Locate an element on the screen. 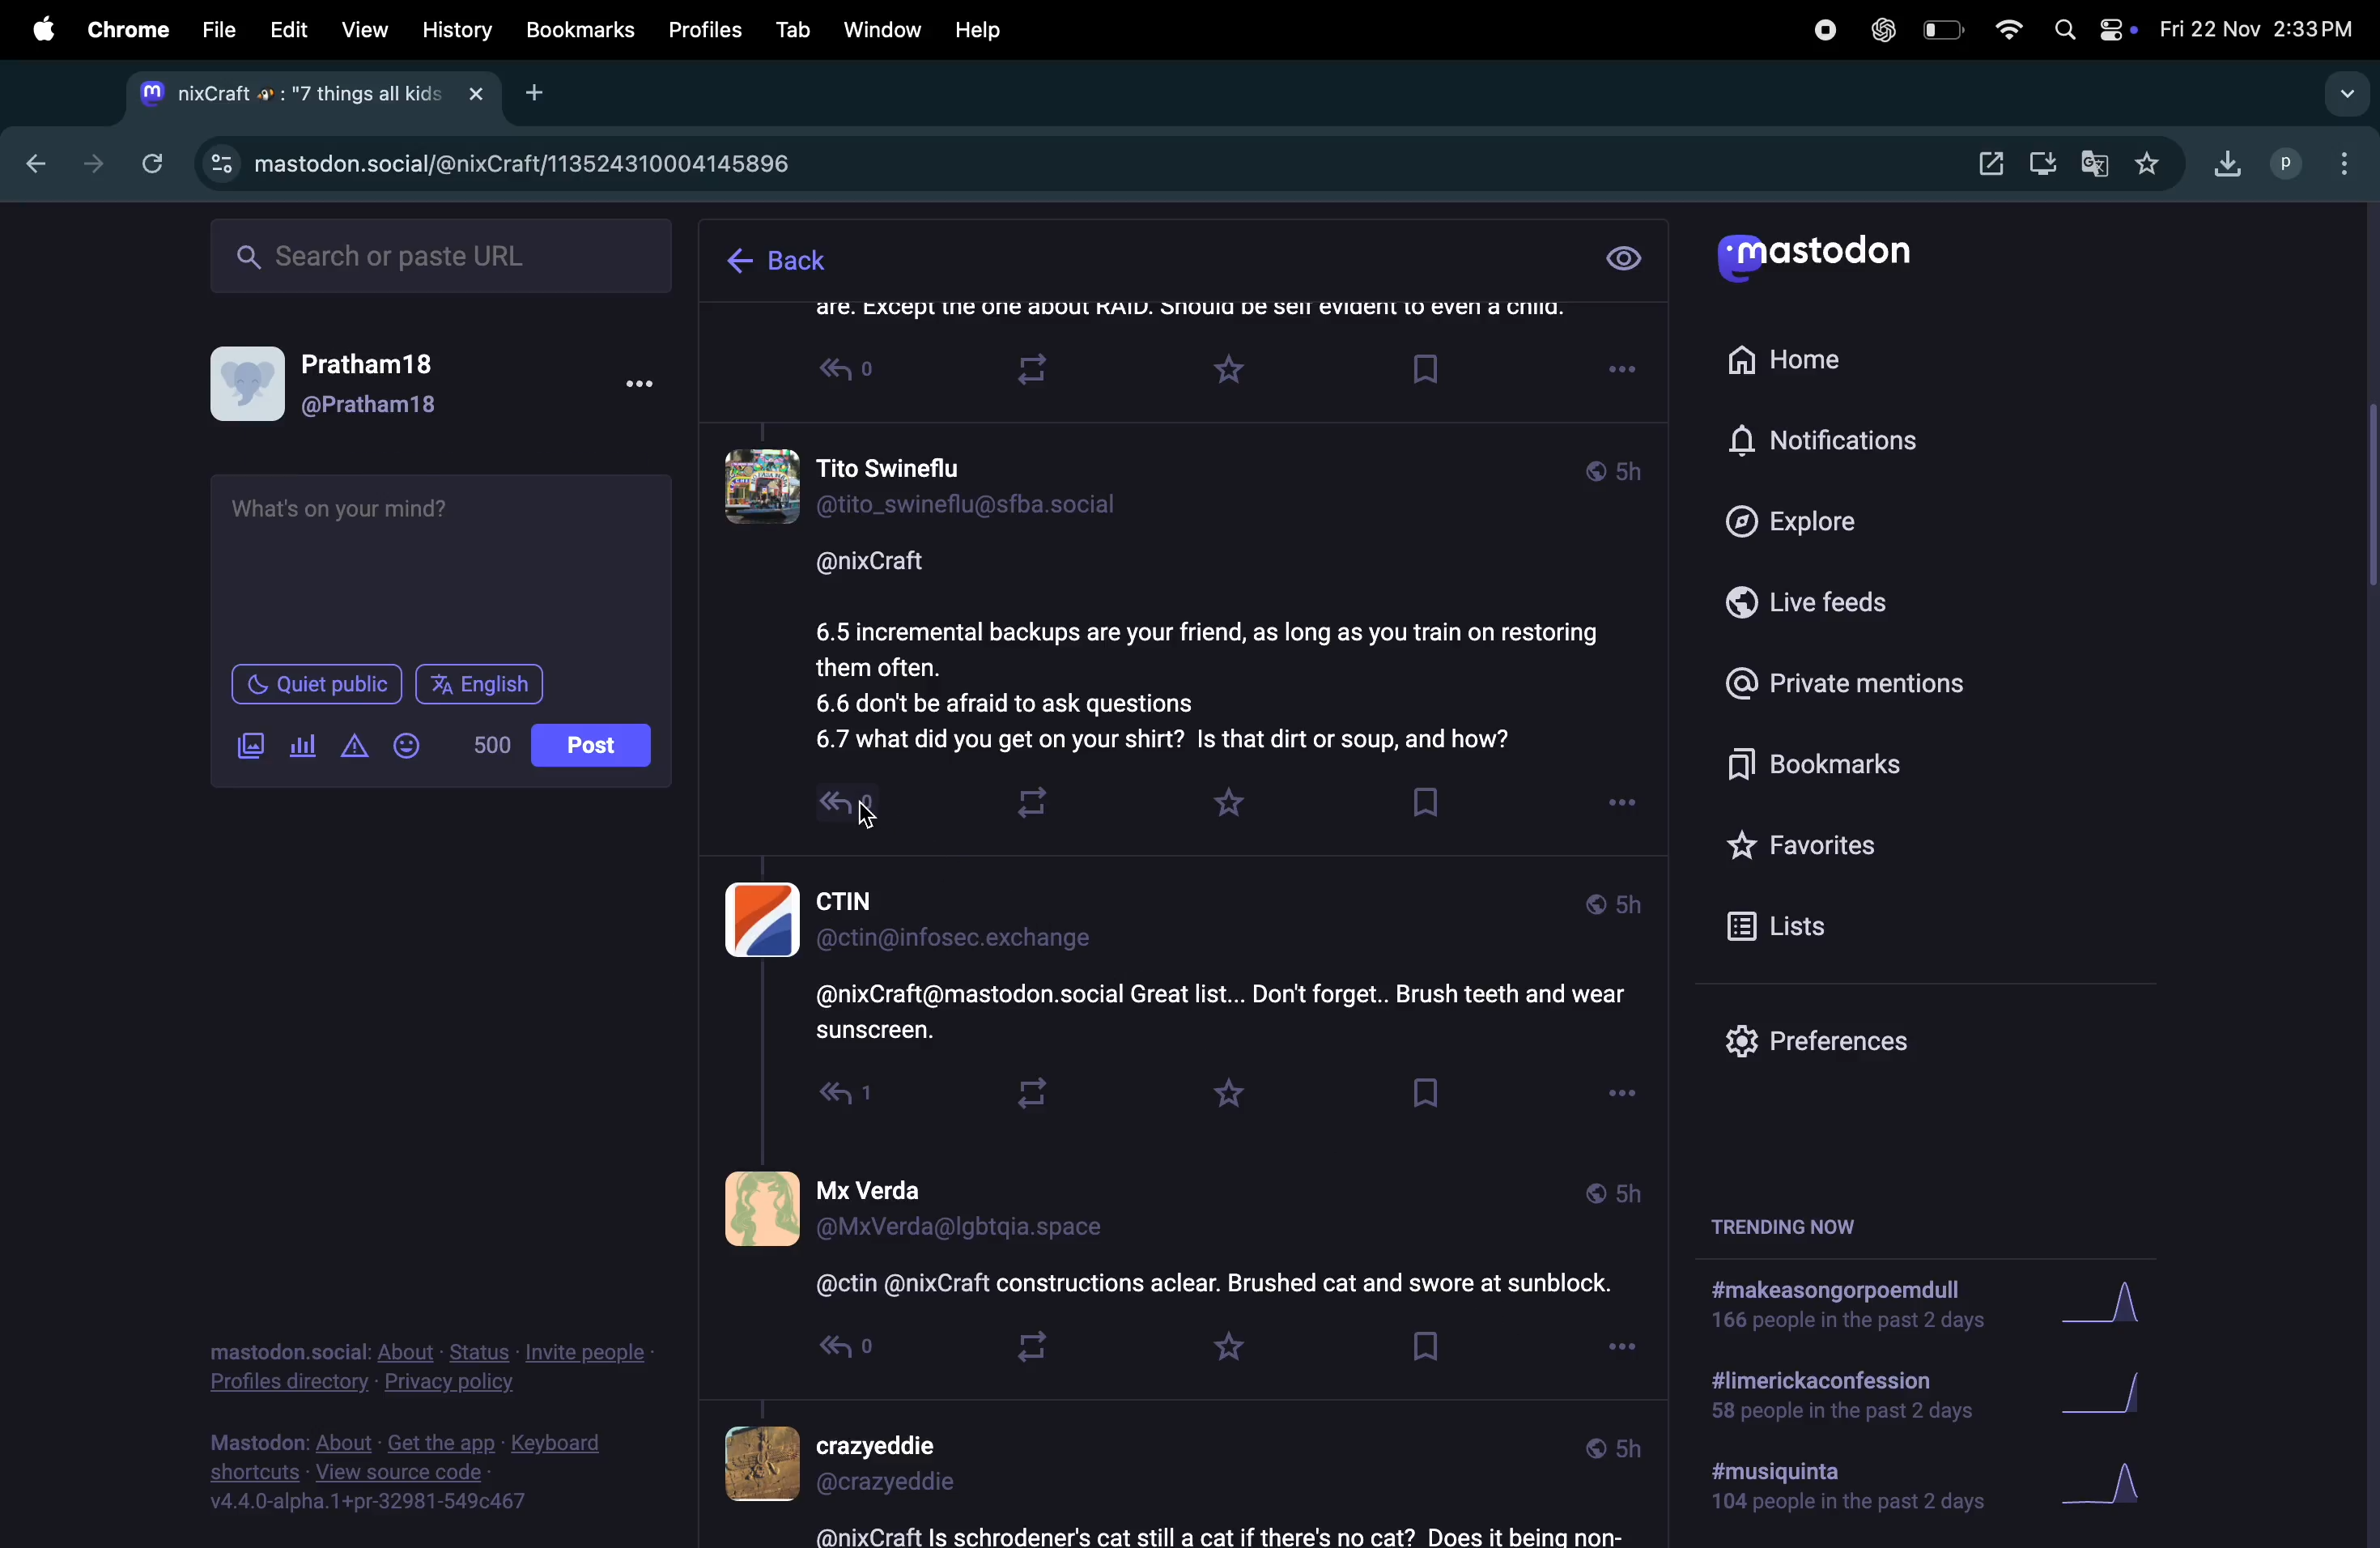 This screenshot has height=1548, width=2380. thread is located at coordinates (1165, 1478).